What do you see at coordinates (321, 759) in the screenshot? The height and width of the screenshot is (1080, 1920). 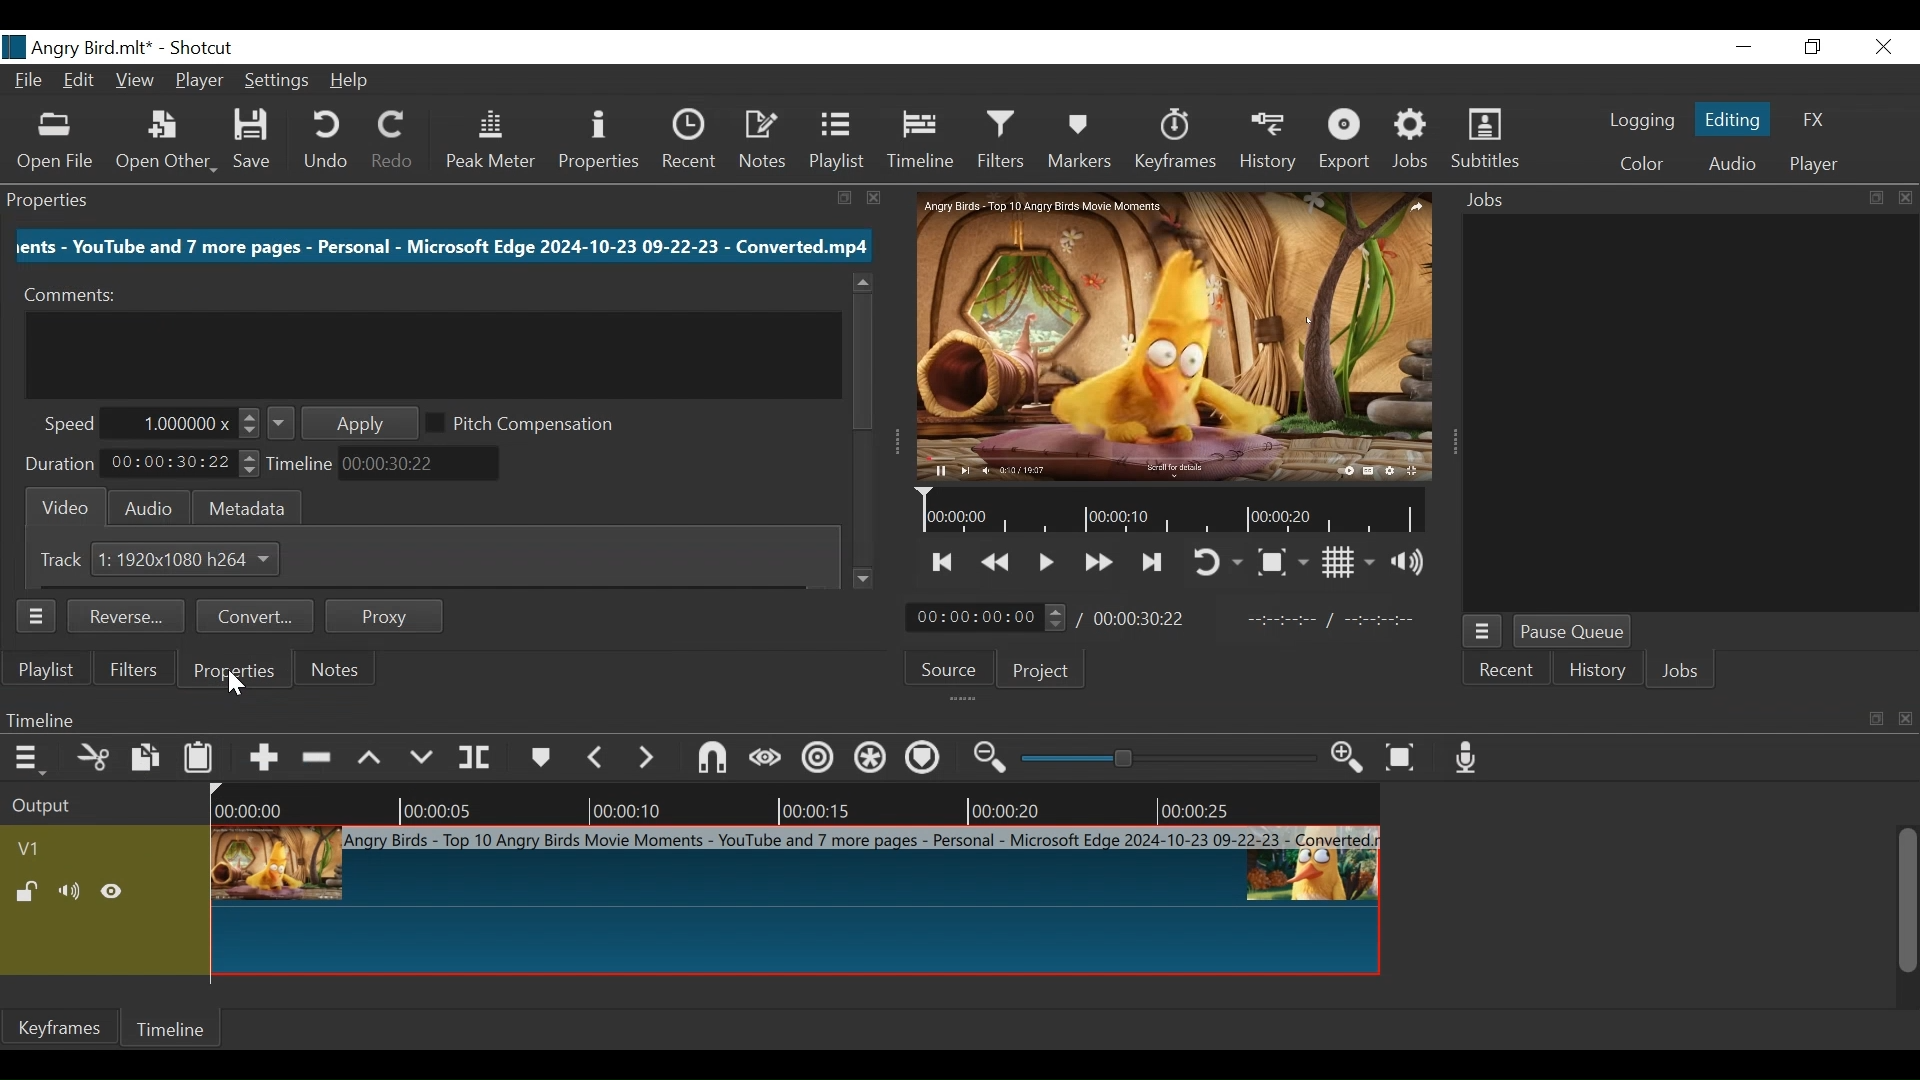 I see `Ripple Delete` at bounding box center [321, 759].